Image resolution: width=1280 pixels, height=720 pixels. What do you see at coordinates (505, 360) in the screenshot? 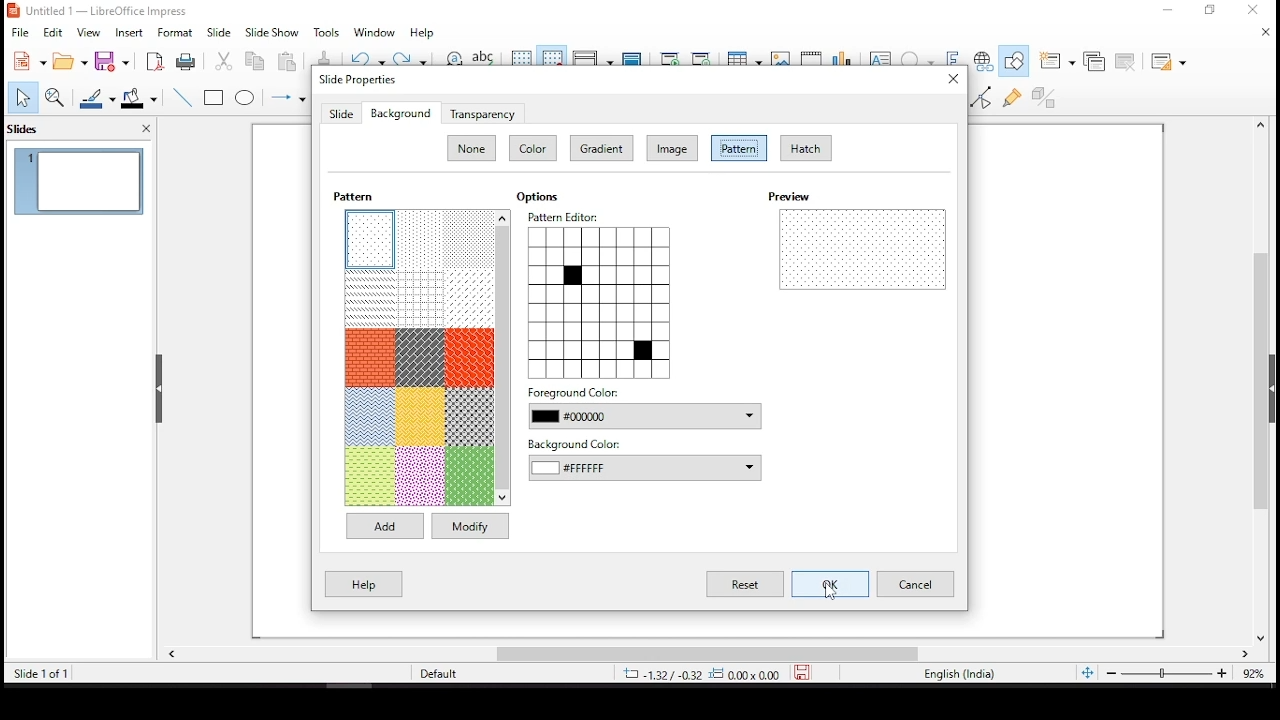
I see `scroll bar` at bounding box center [505, 360].